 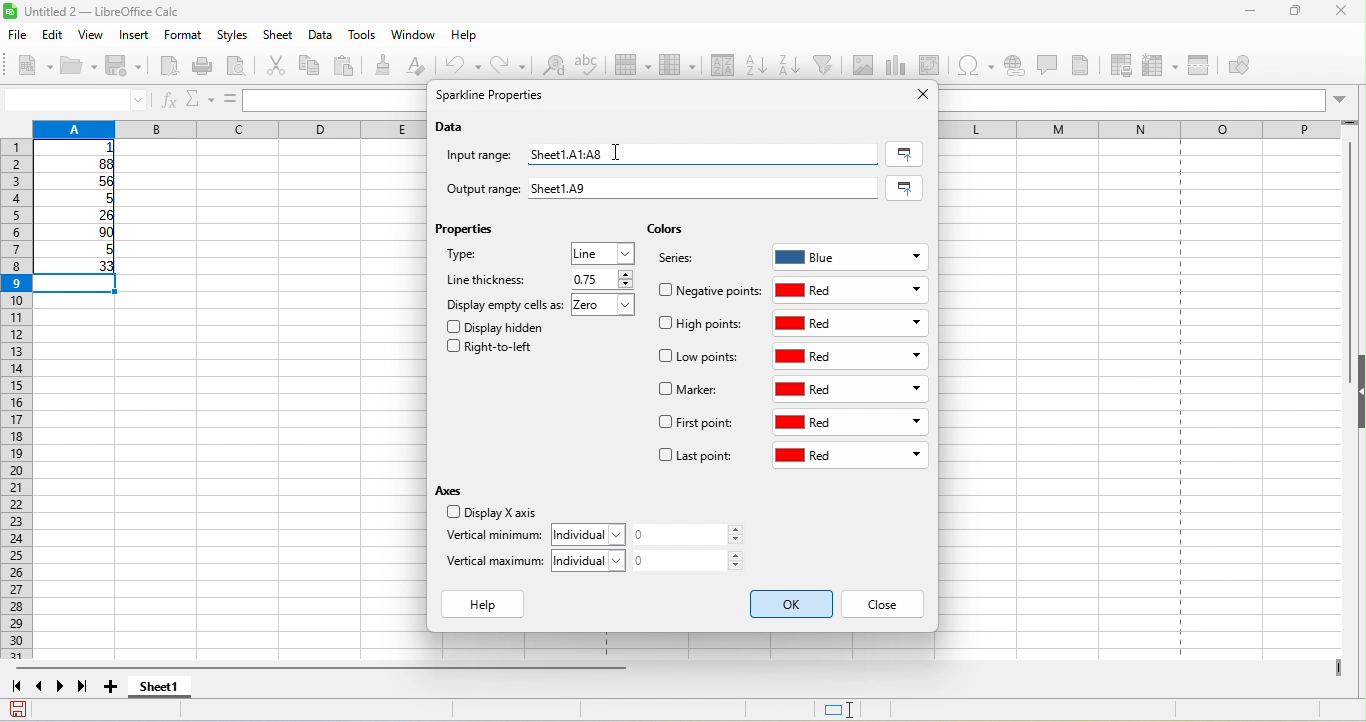 I want to click on red, so click(x=850, y=457).